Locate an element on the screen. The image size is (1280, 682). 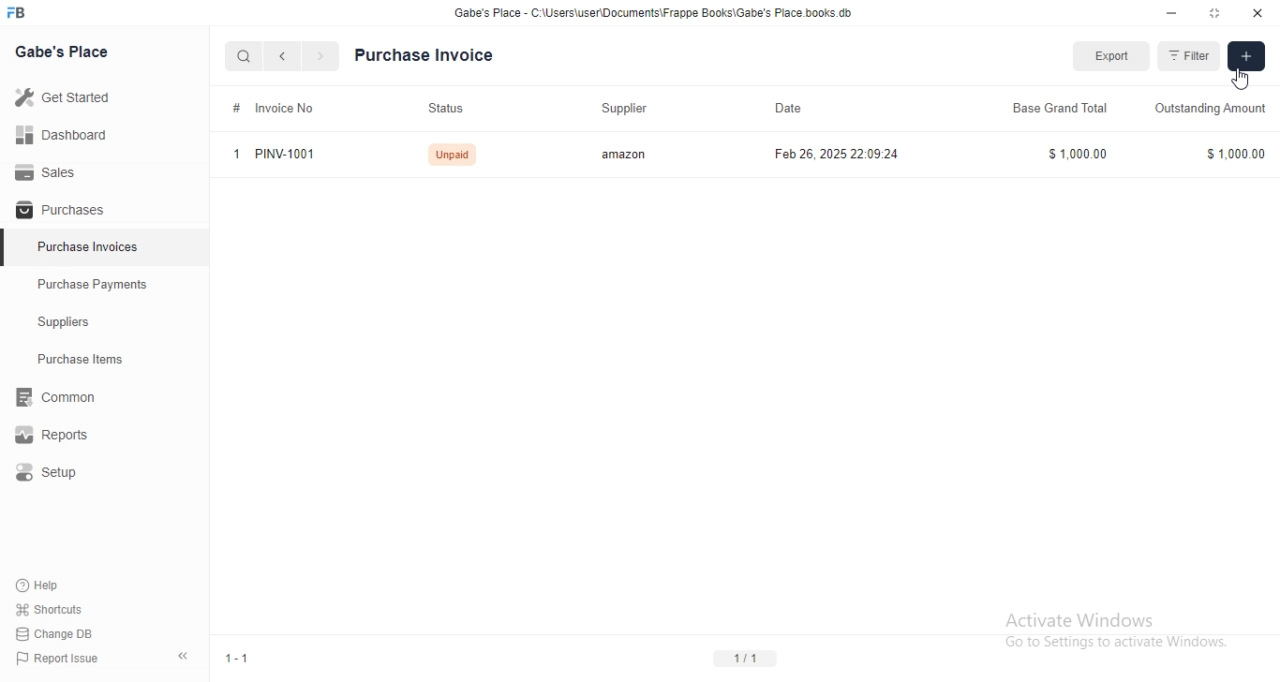
Dashboard is located at coordinates (104, 134).